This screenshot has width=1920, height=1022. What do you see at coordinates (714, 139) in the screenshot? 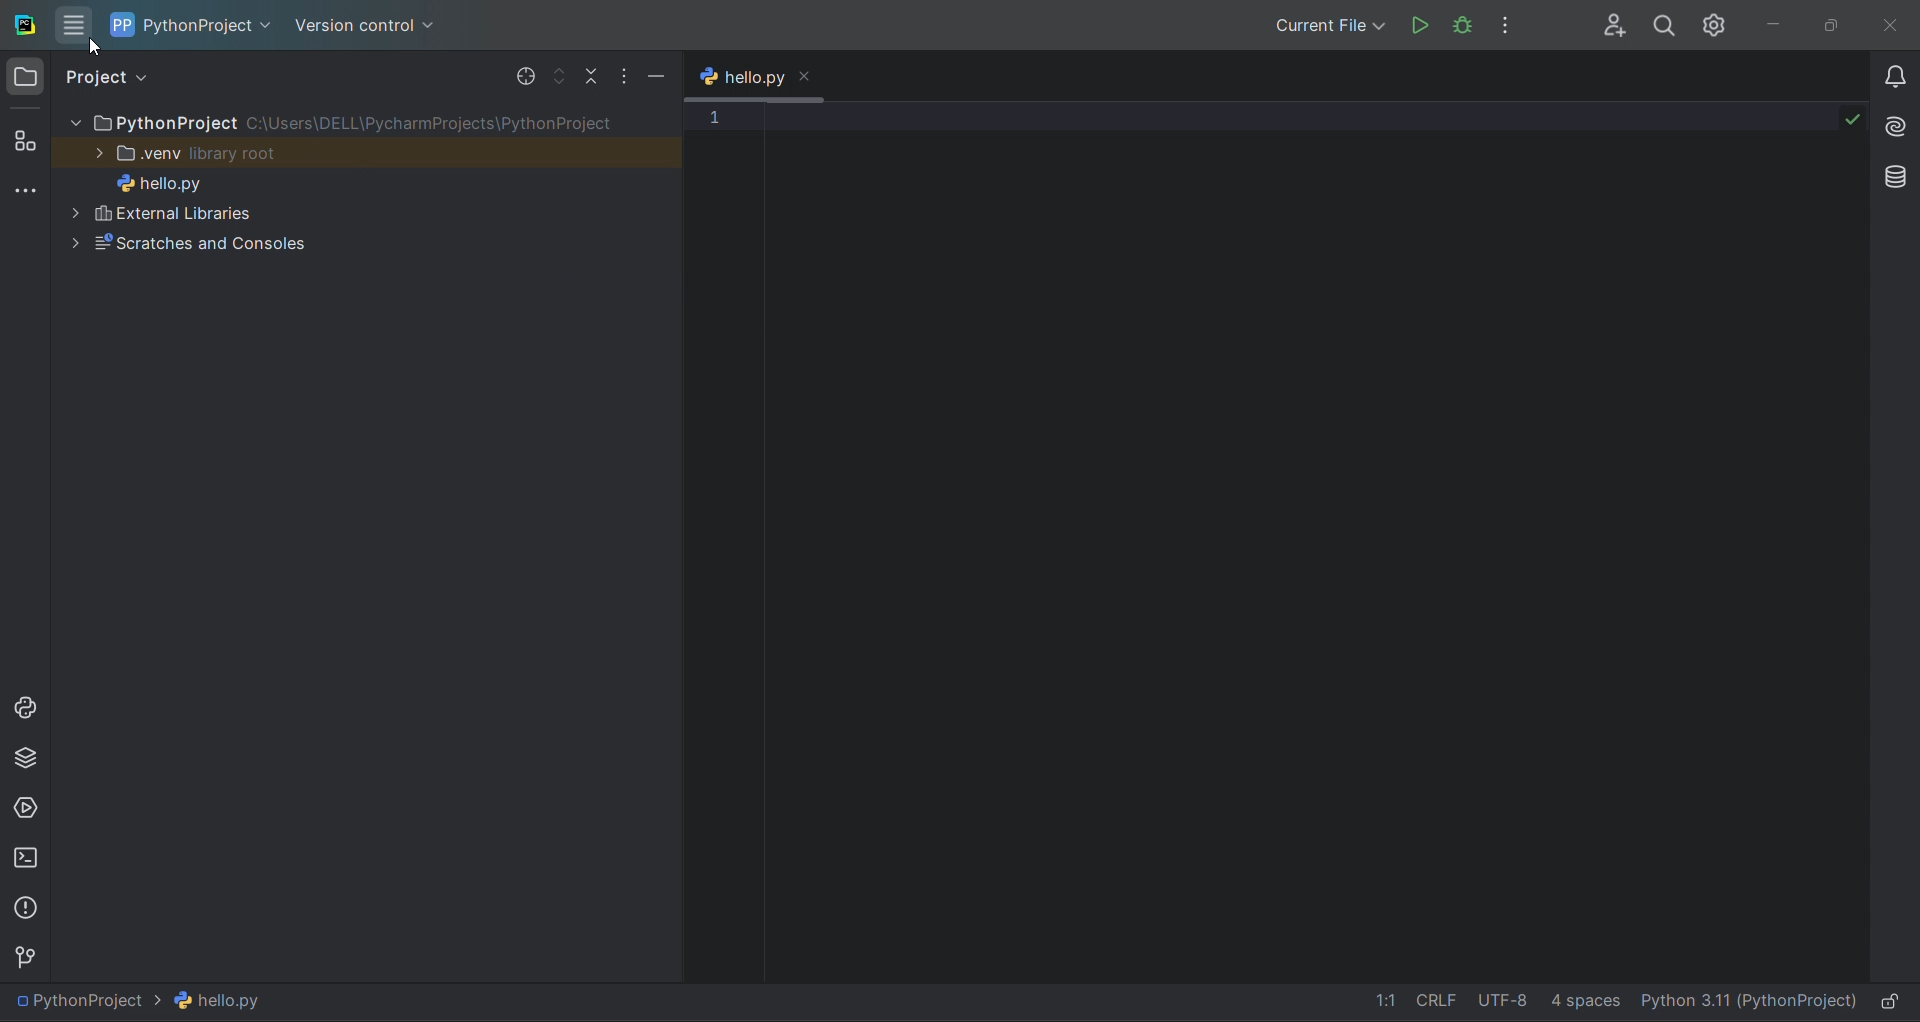
I see `line number` at bounding box center [714, 139].